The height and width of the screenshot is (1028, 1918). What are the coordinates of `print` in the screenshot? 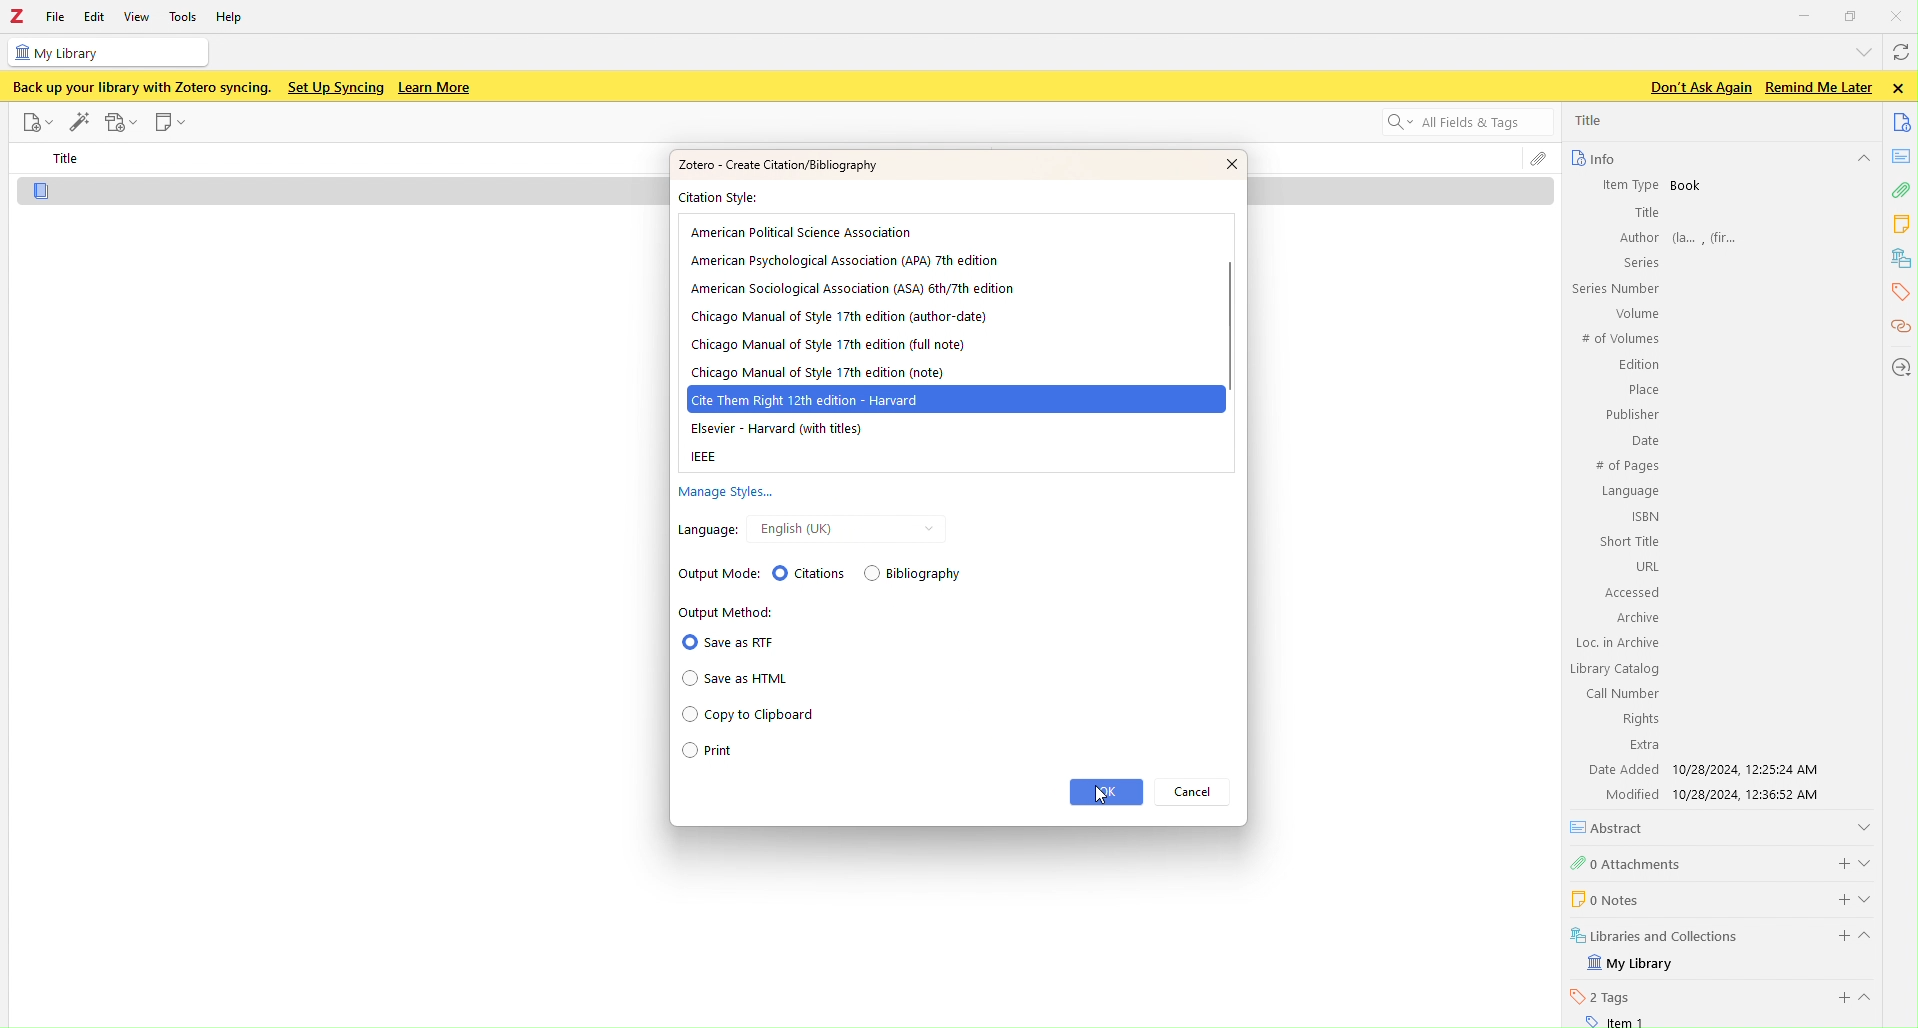 It's located at (739, 754).